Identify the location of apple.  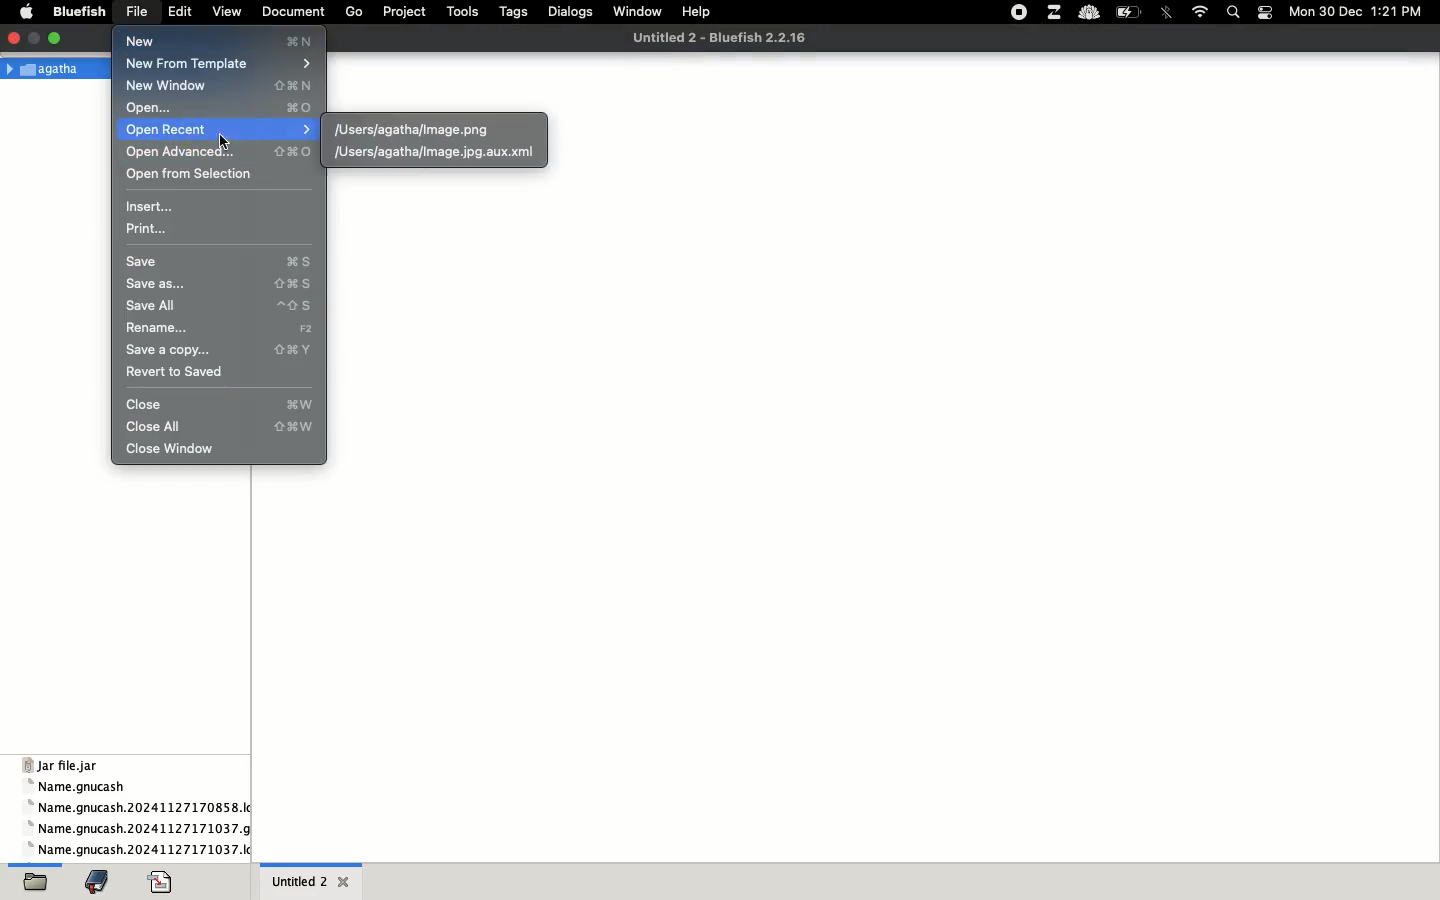
(25, 12).